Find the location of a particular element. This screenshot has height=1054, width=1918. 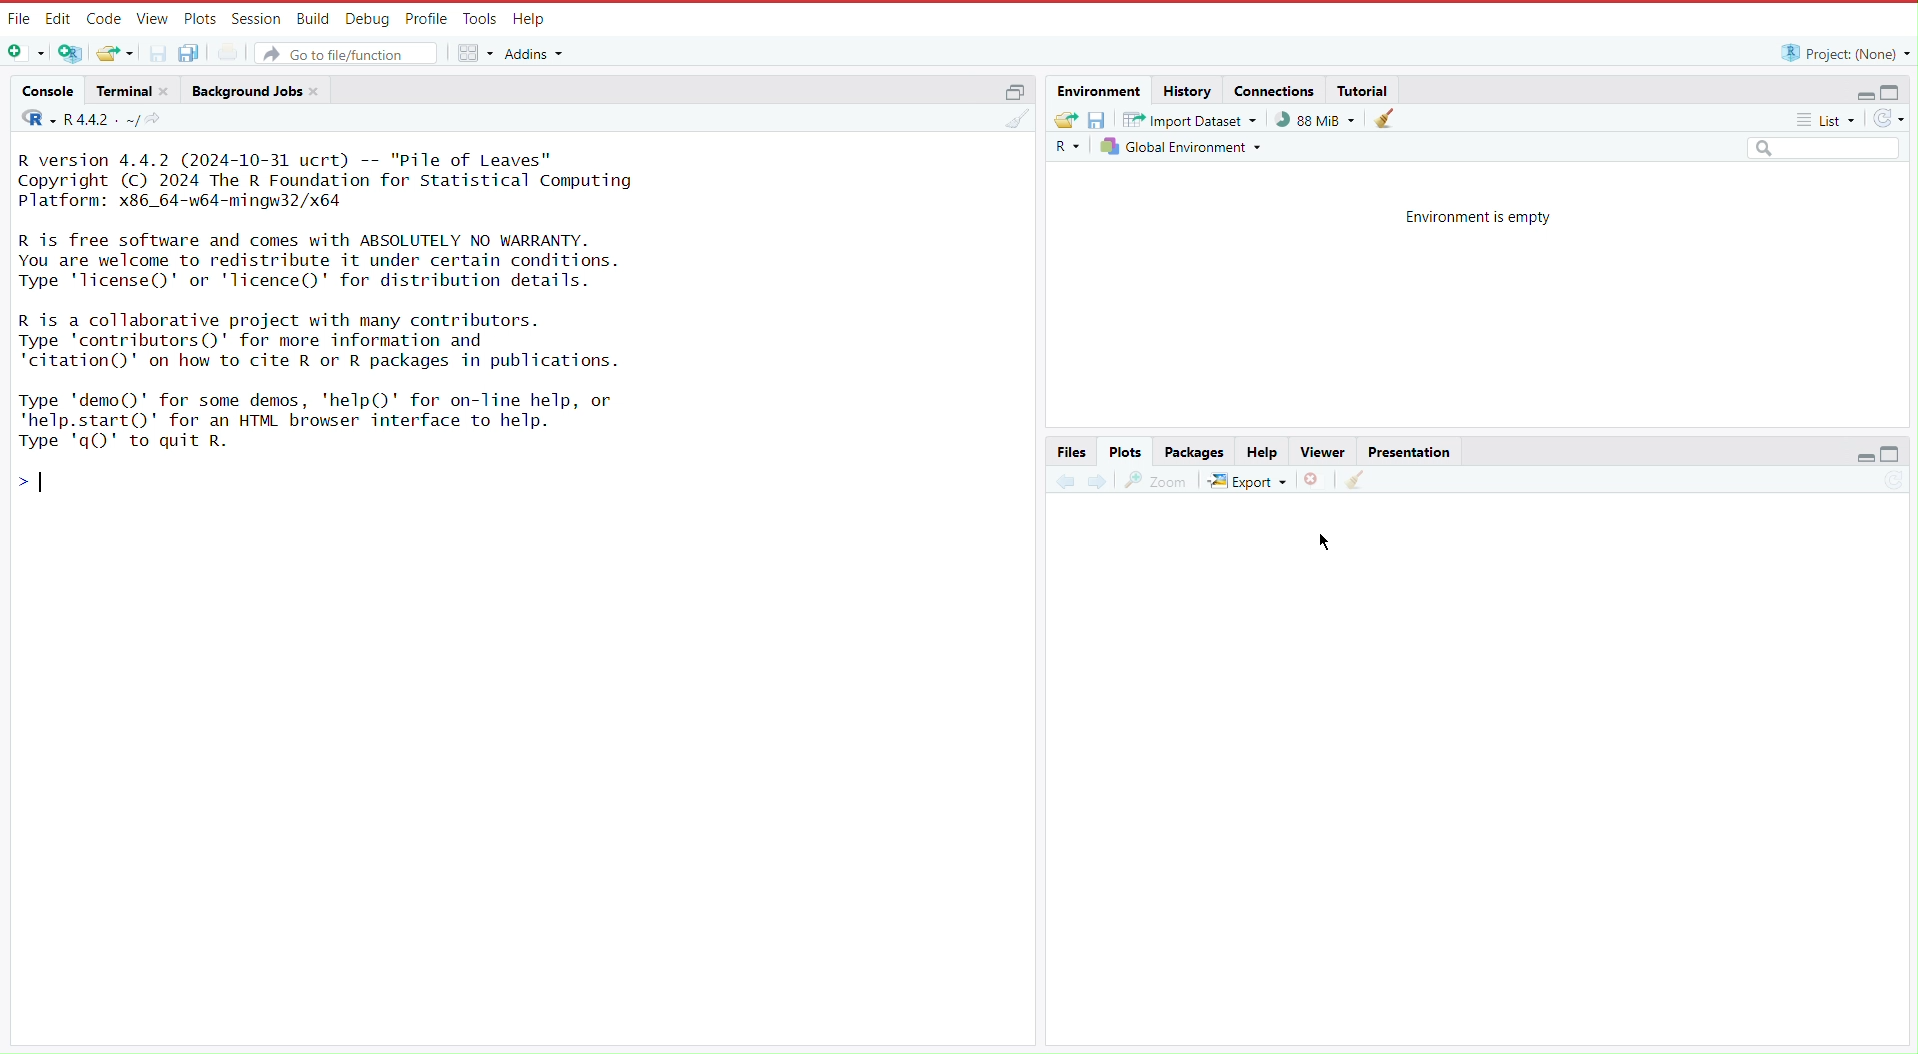

Zoom is located at coordinates (1157, 477).